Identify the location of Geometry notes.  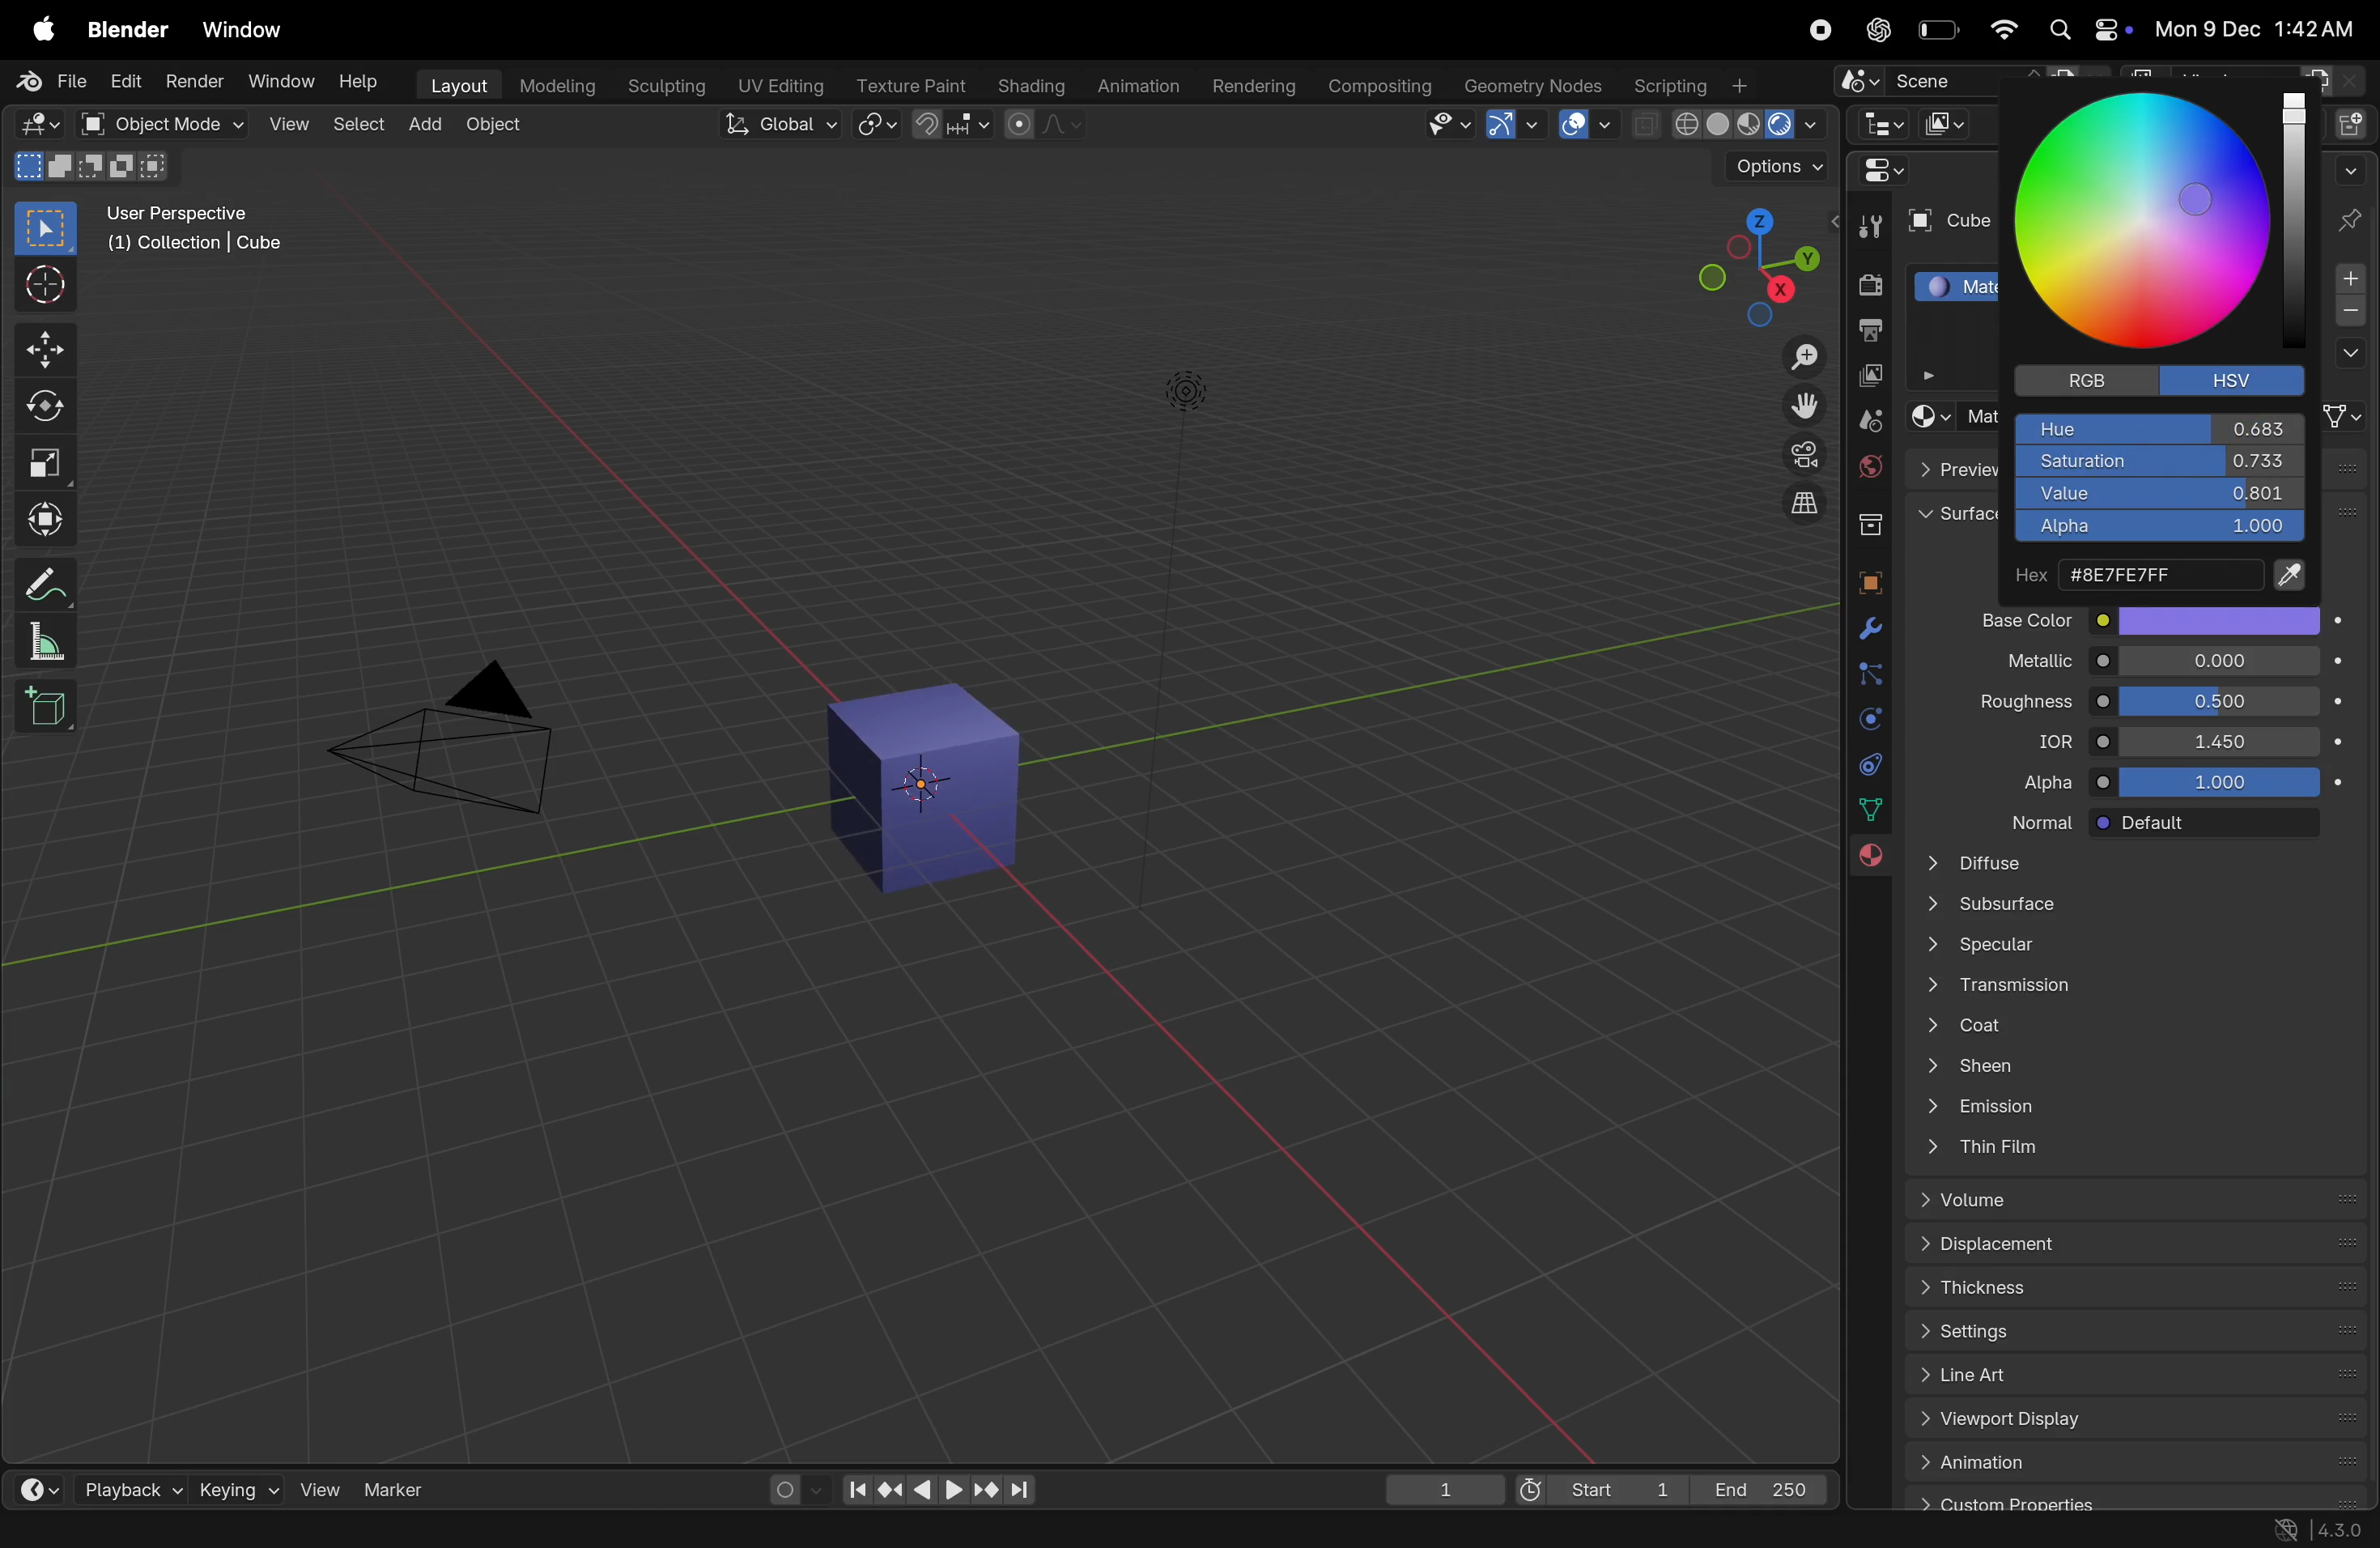
(1534, 84).